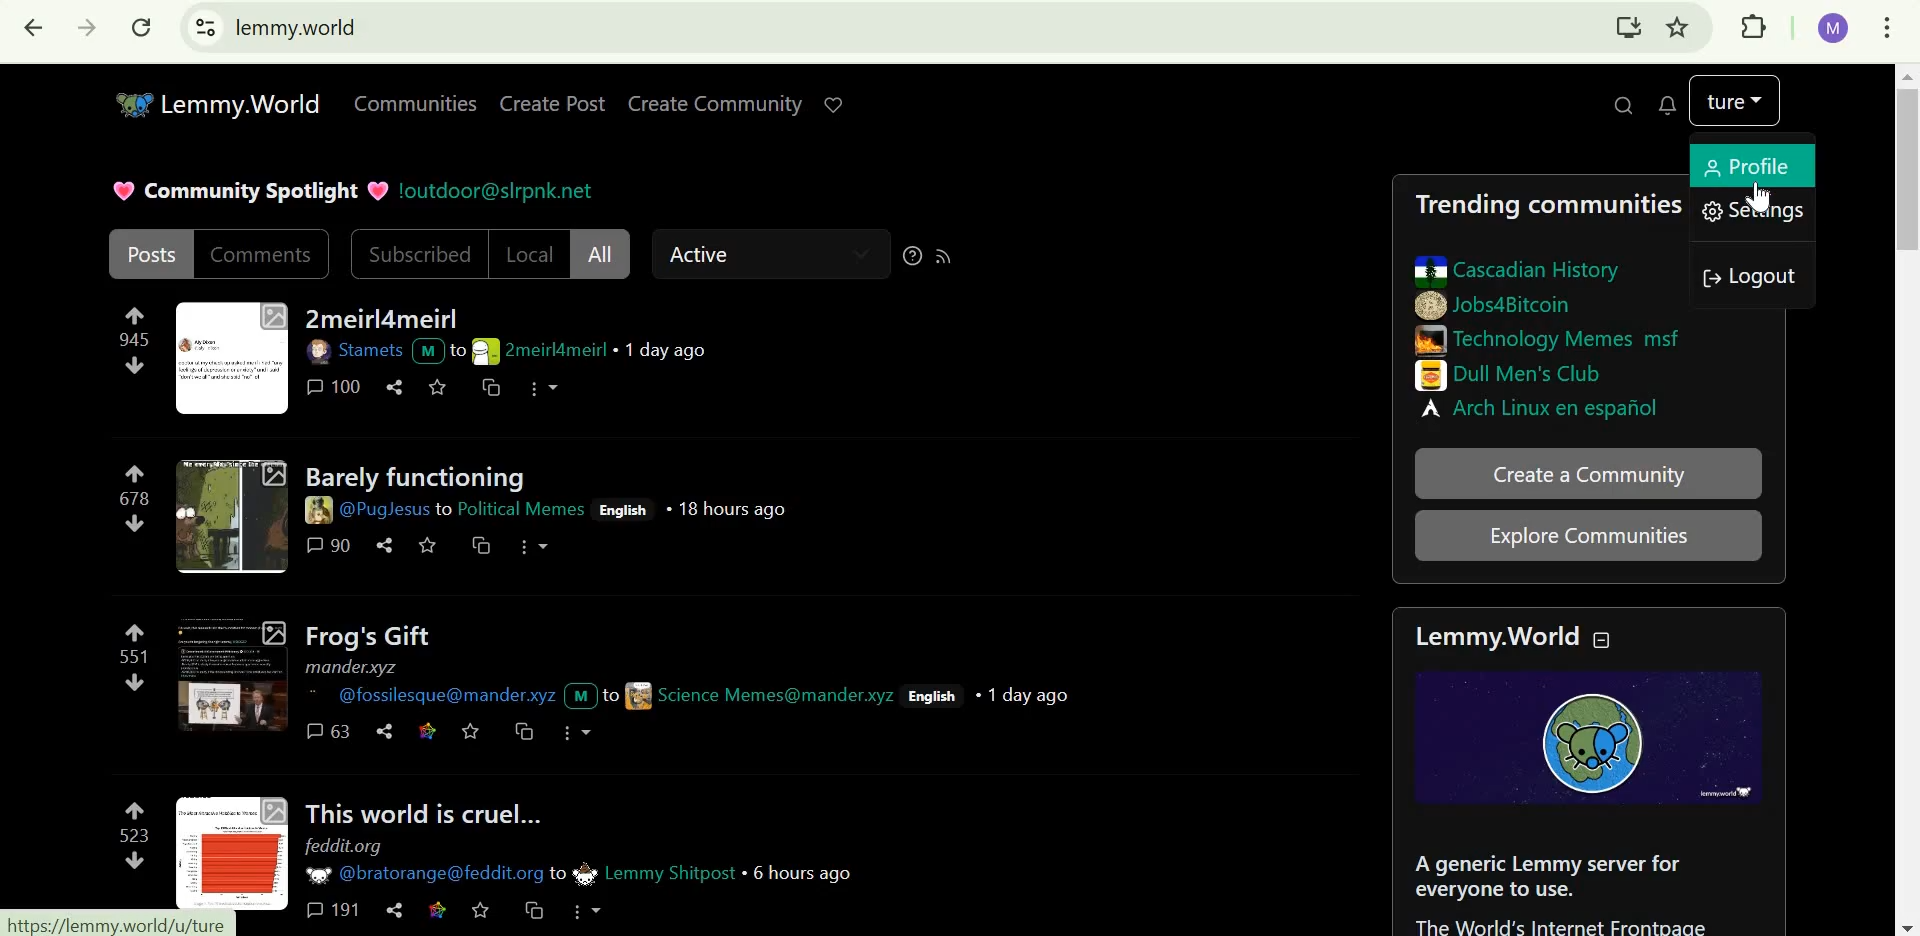  I want to click on Community spotlight, so click(248, 188).